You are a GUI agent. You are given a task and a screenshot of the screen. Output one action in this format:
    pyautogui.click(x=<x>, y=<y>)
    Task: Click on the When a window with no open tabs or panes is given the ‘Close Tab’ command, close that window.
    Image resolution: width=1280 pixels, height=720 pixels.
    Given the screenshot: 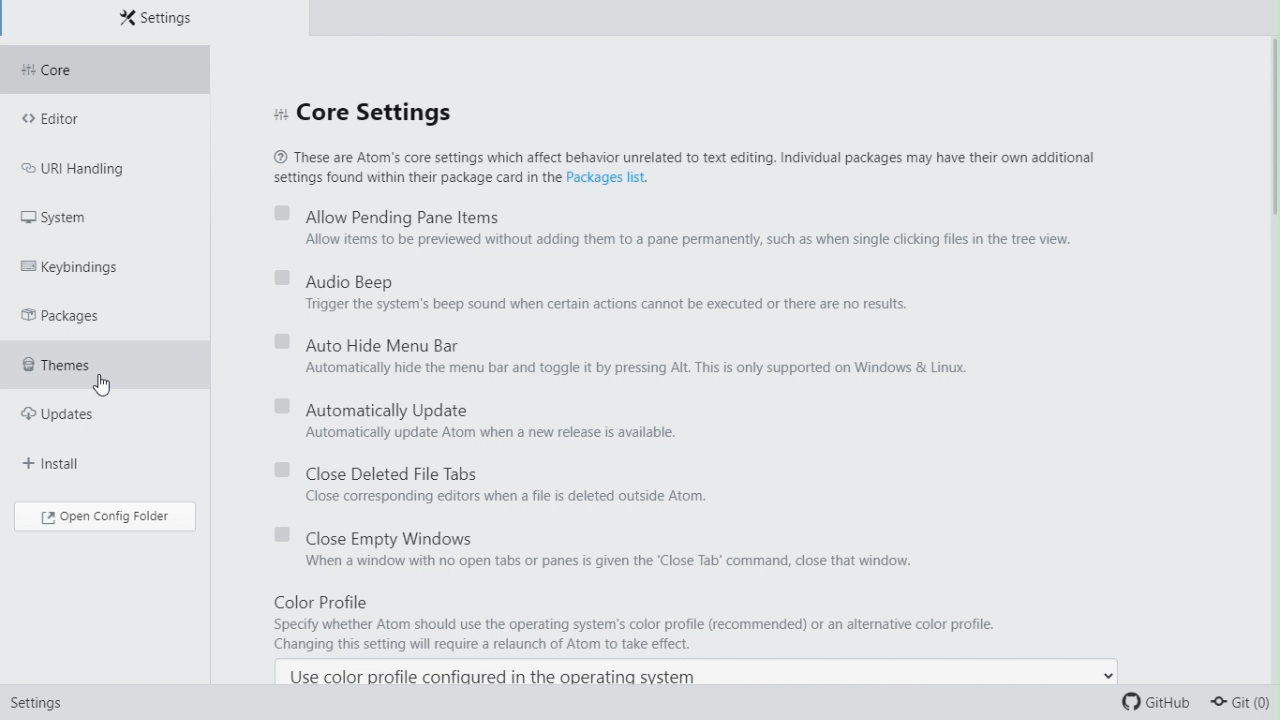 What is the action you would take?
    pyautogui.click(x=602, y=561)
    